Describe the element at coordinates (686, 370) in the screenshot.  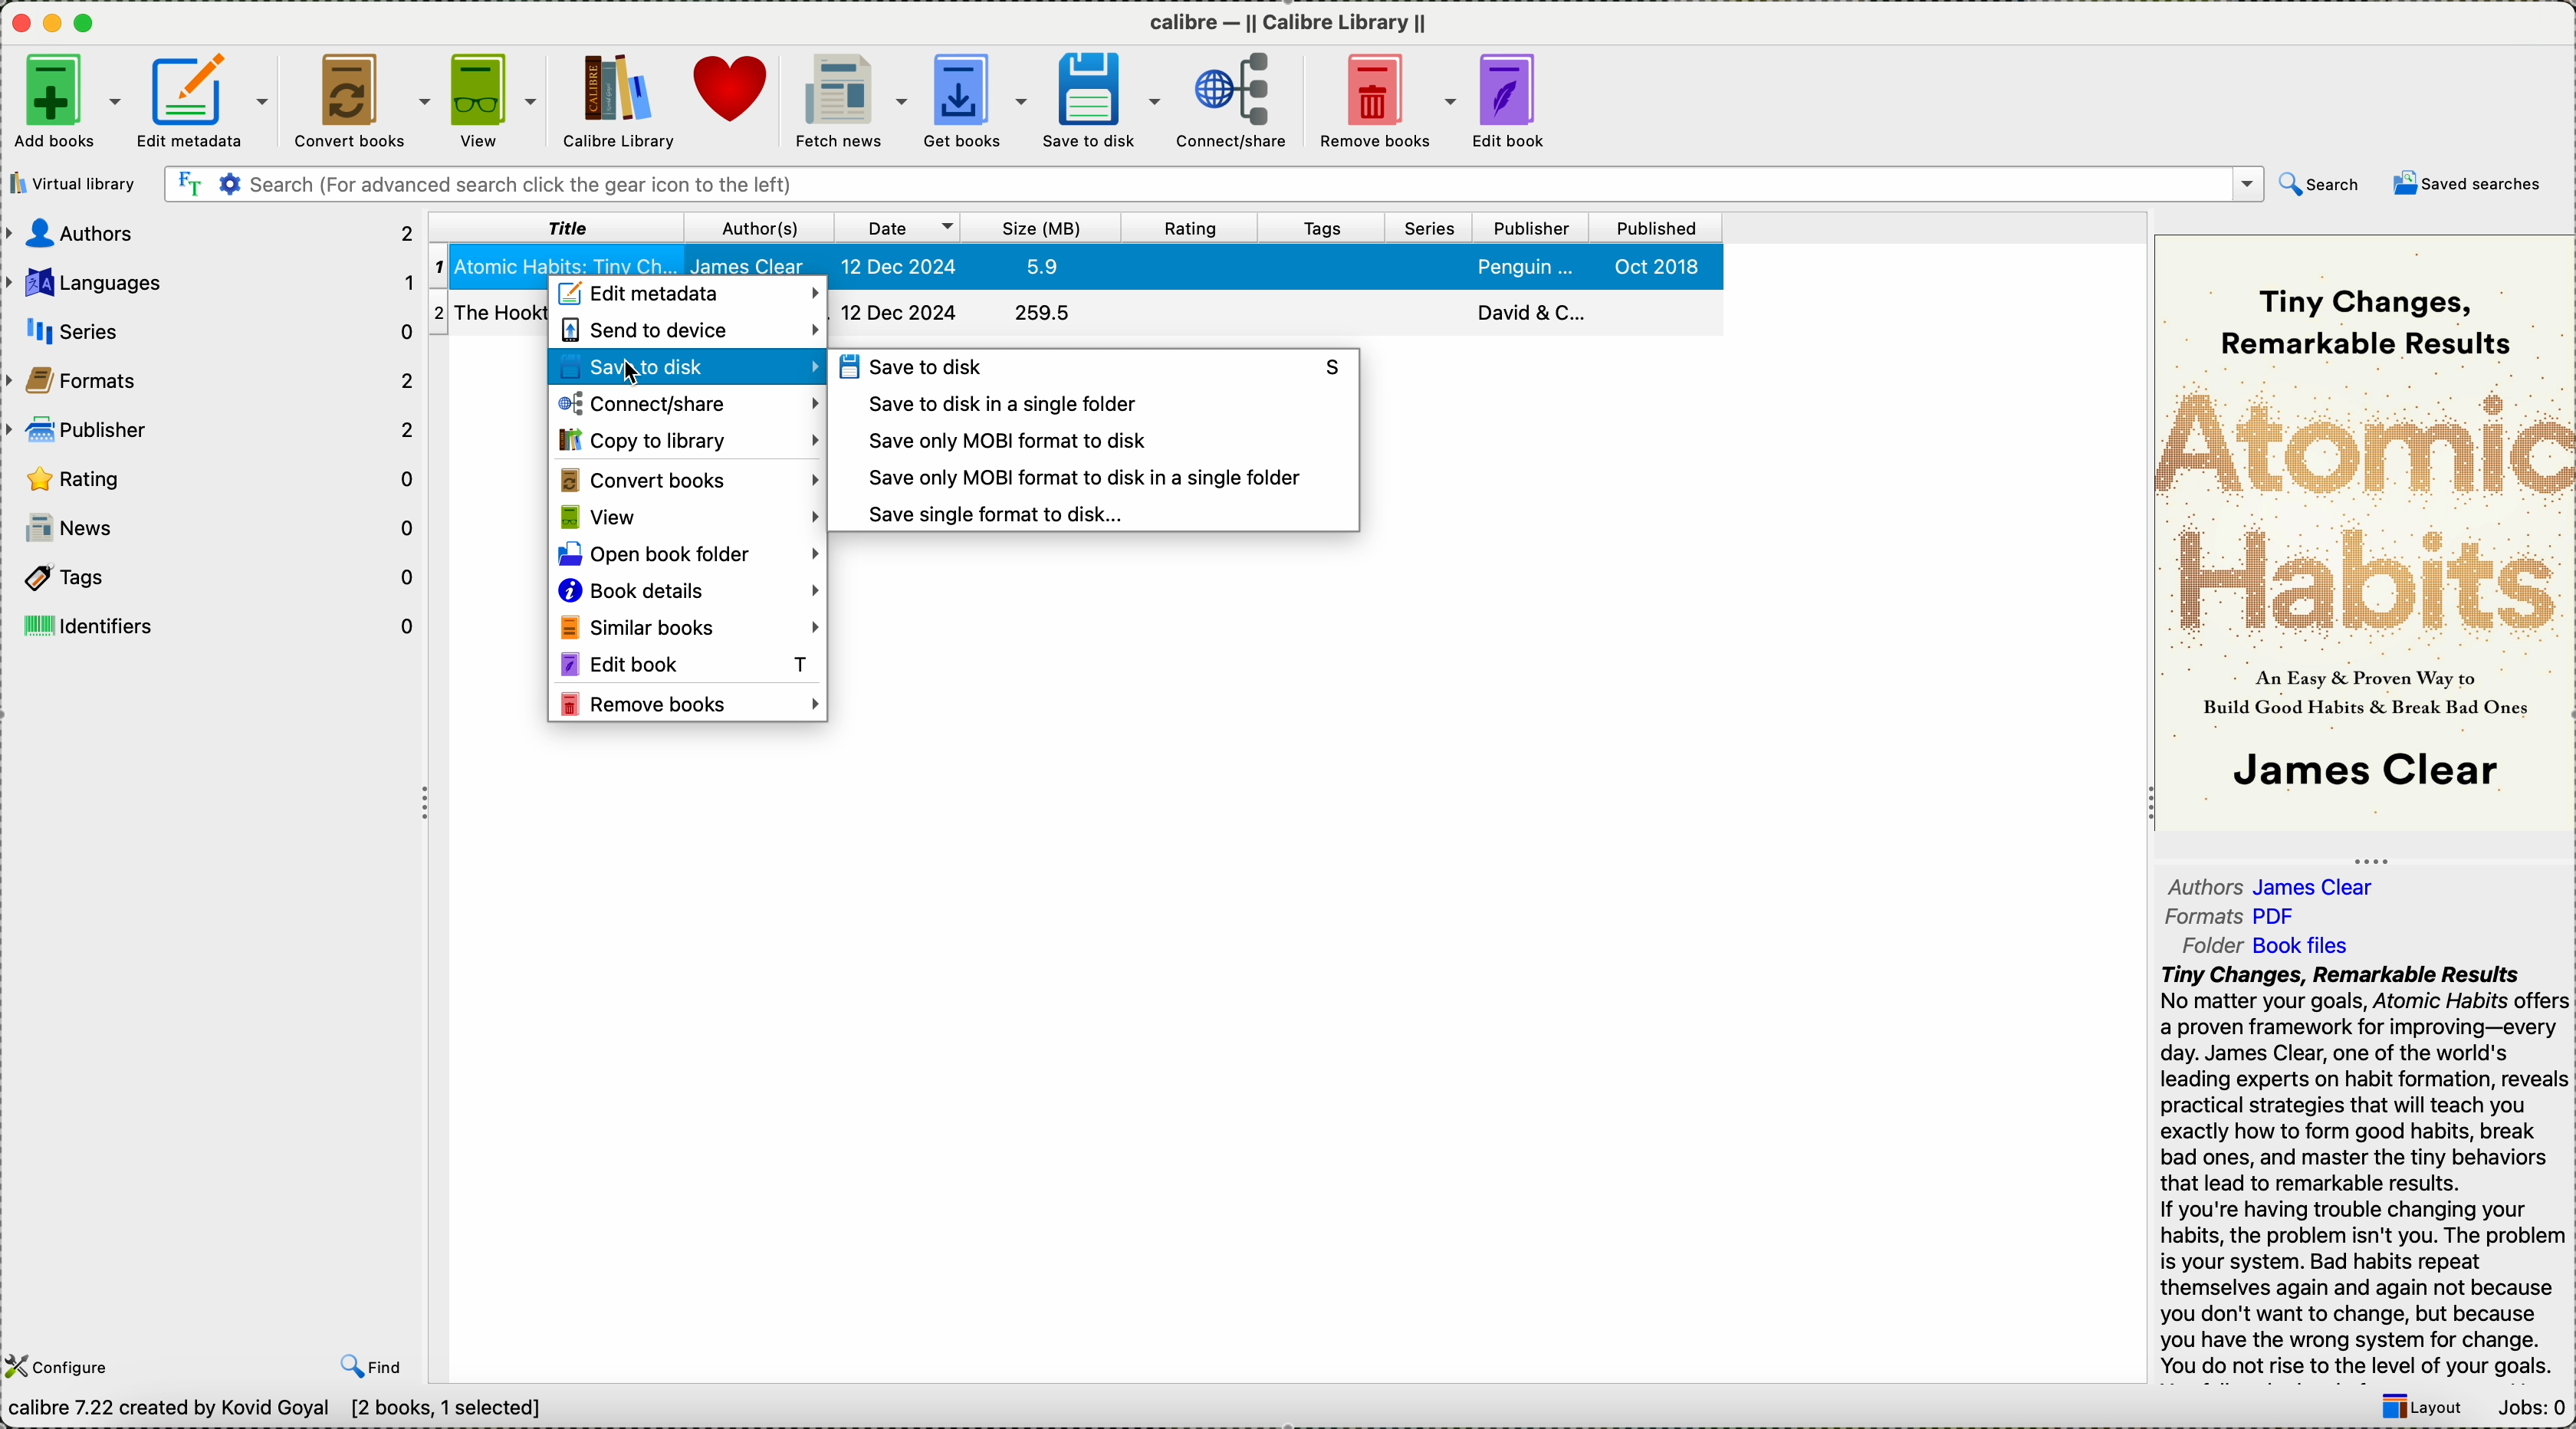
I see `save to disk` at that location.